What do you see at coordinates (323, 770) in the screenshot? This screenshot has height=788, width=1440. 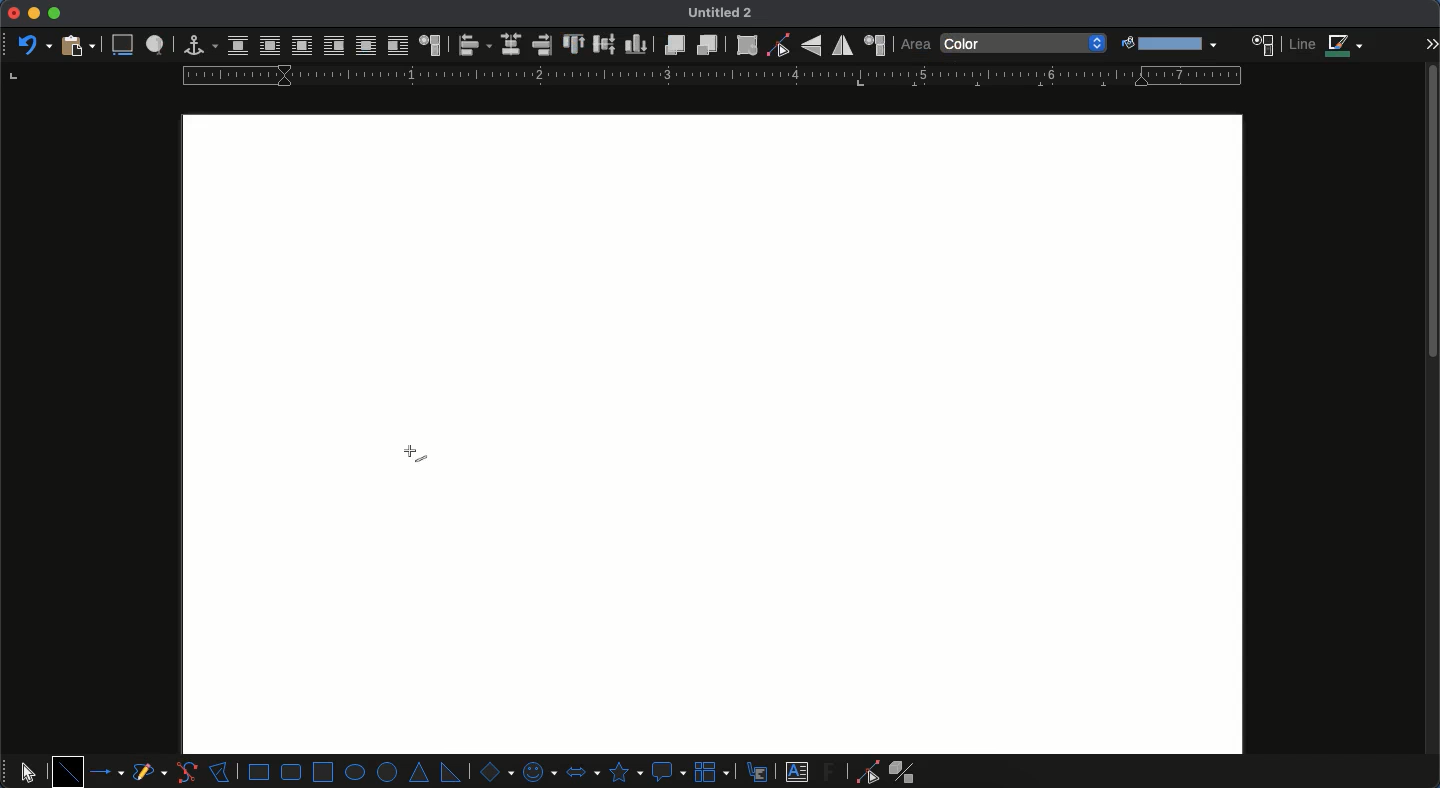 I see `square` at bounding box center [323, 770].